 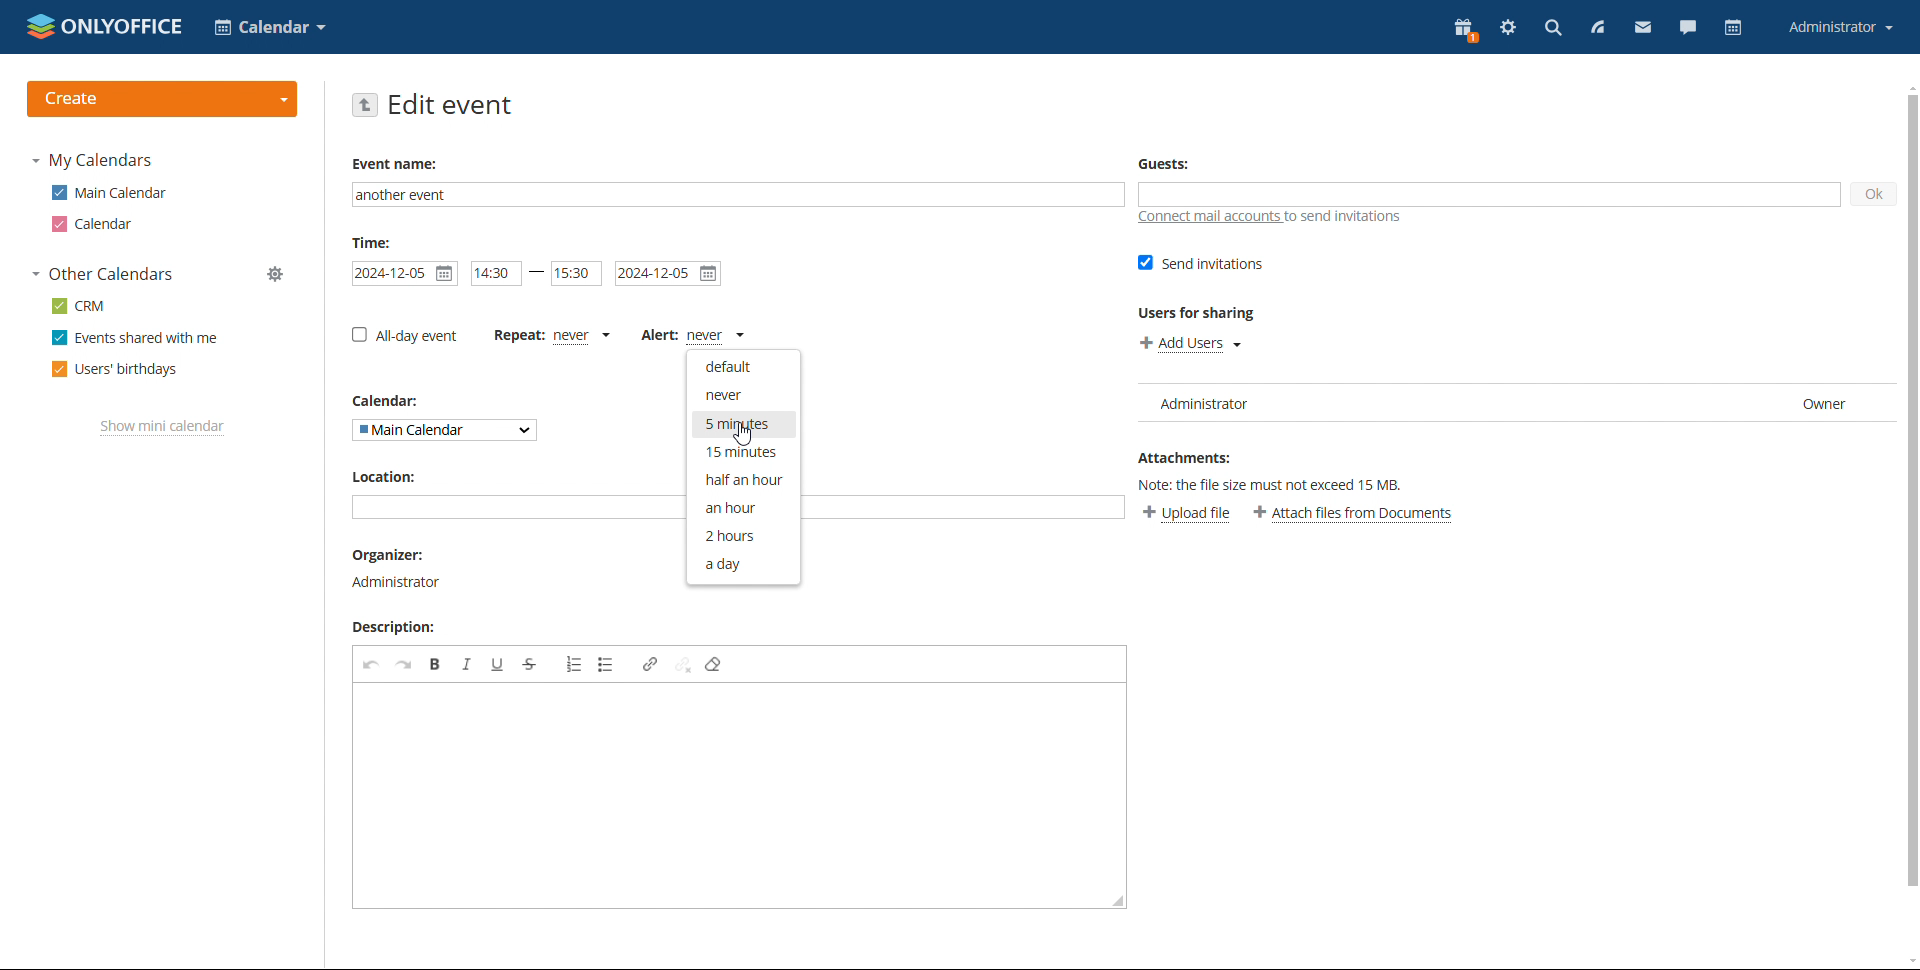 What do you see at coordinates (466, 664) in the screenshot?
I see `italic` at bounding box center [466, 664].